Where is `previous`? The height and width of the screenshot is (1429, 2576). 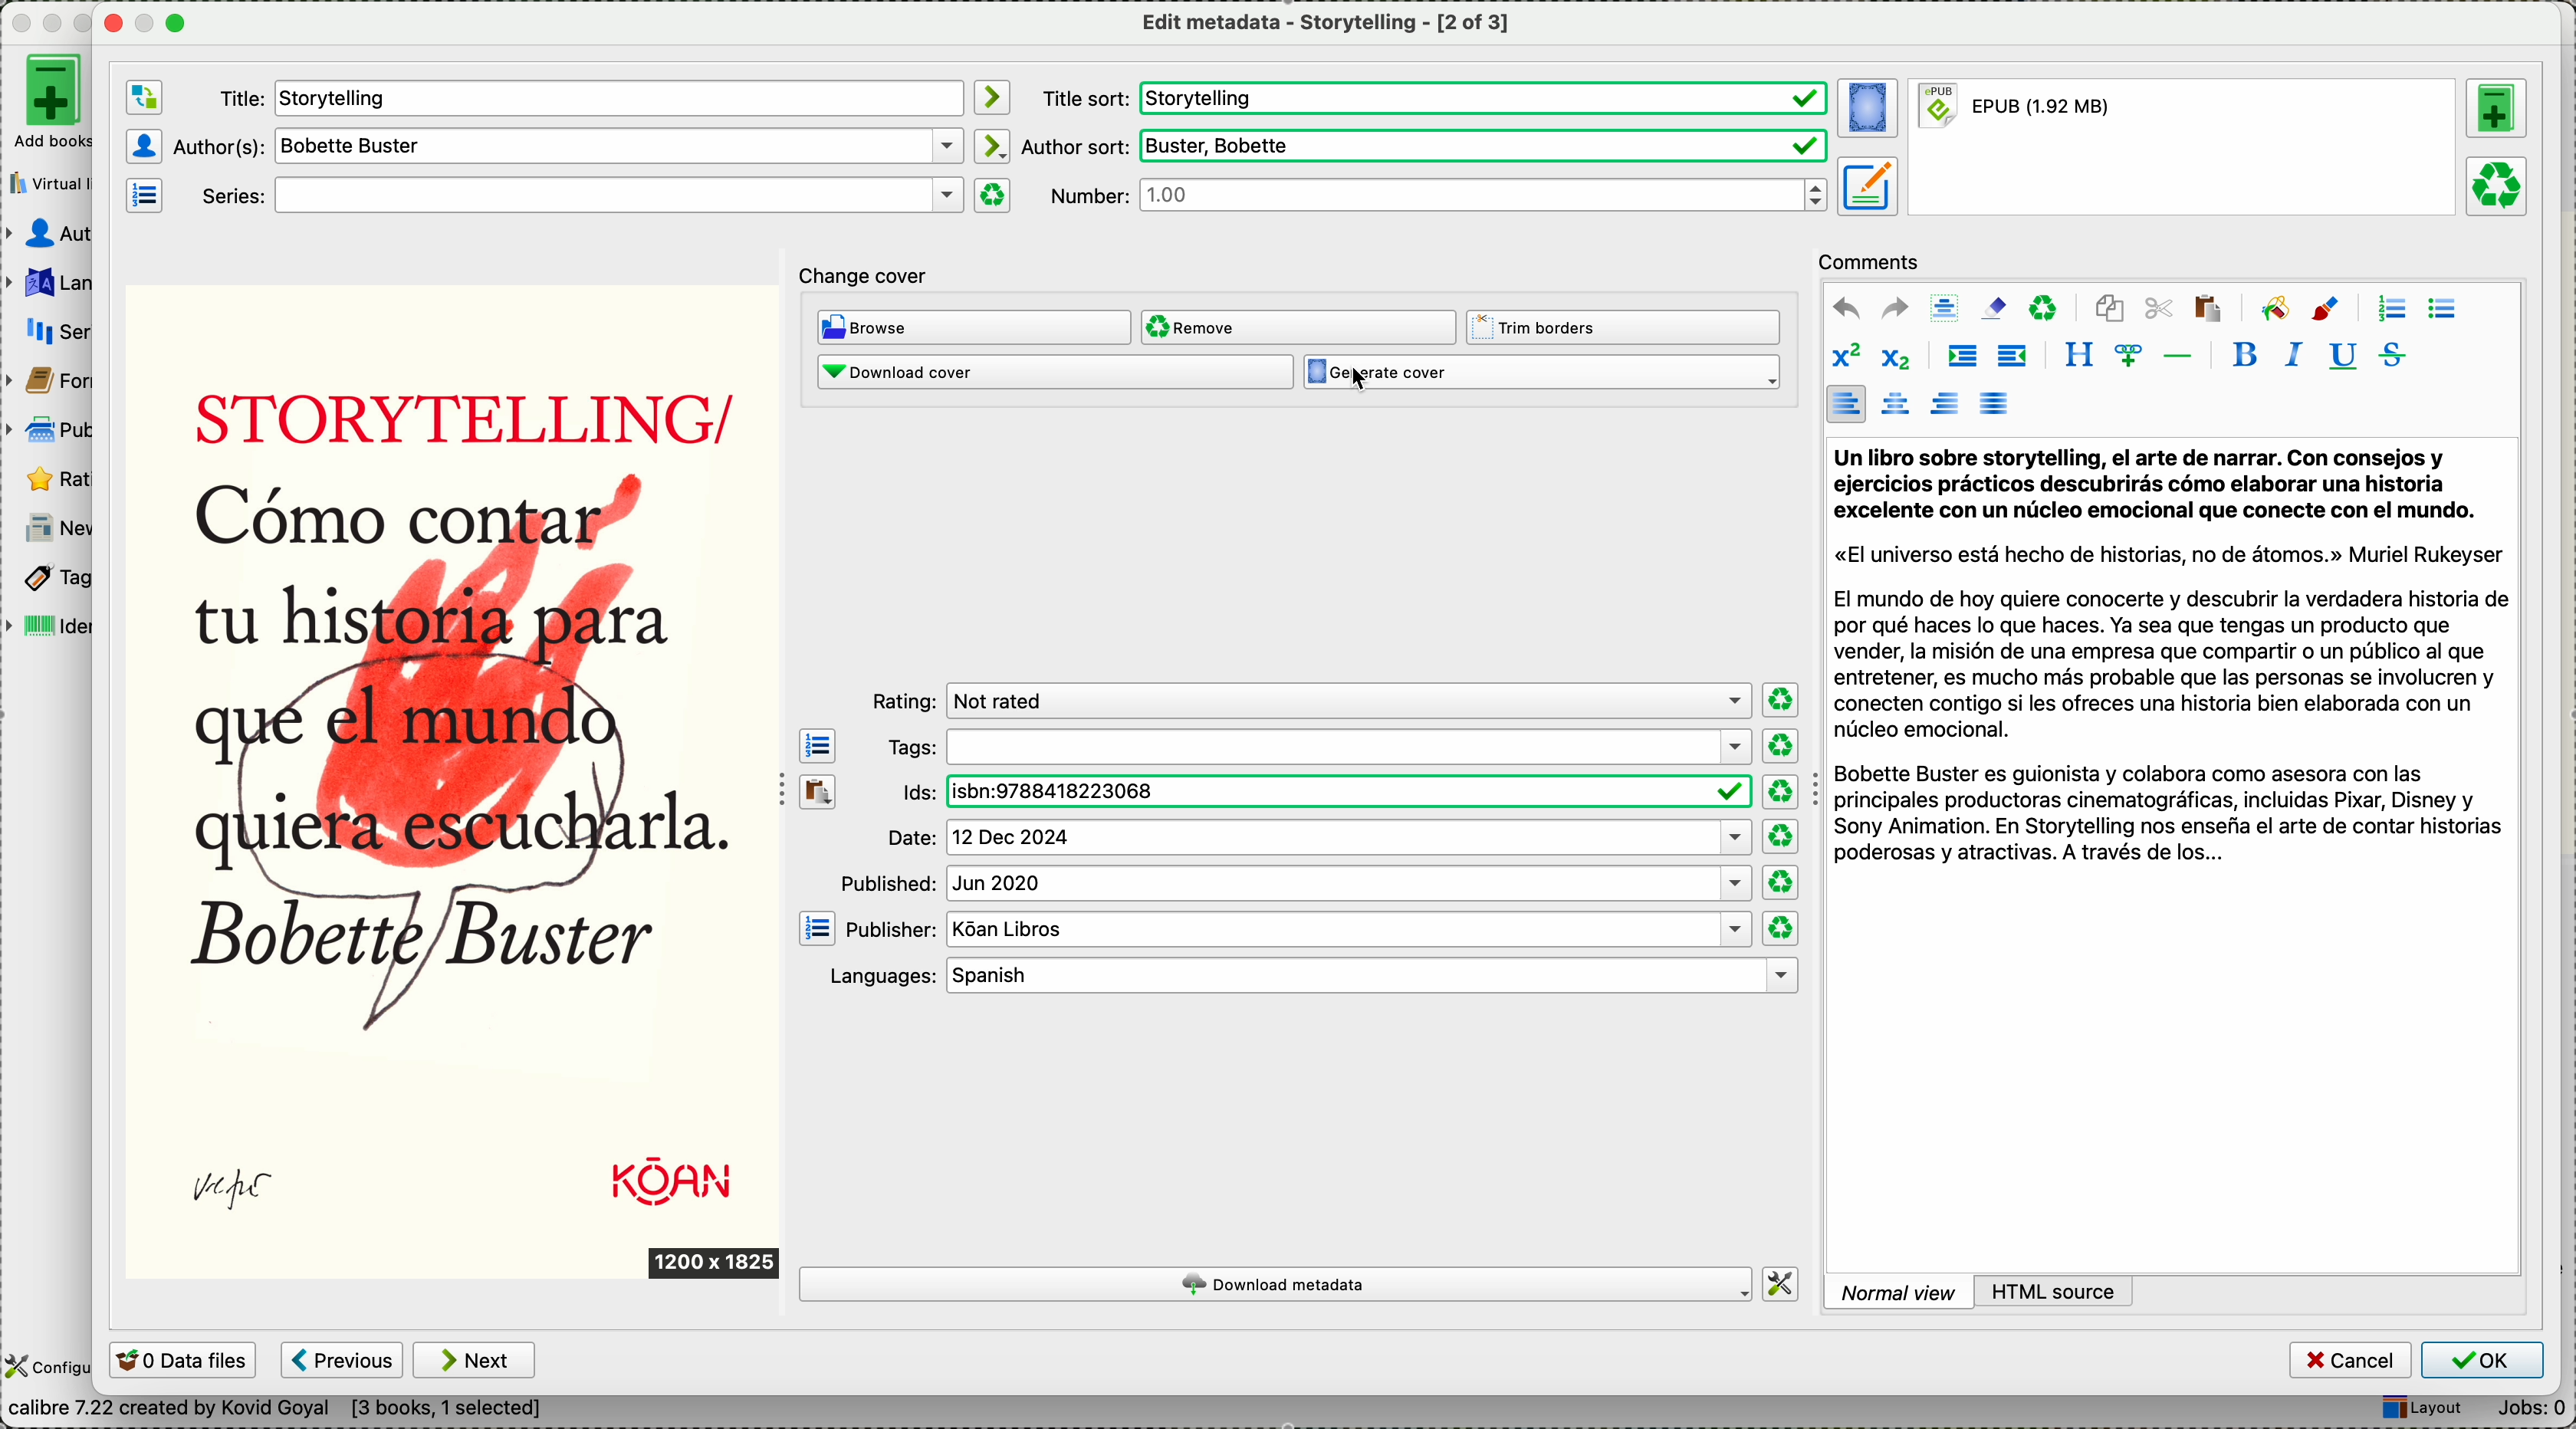
previous is located at coordinates (343, 1359).